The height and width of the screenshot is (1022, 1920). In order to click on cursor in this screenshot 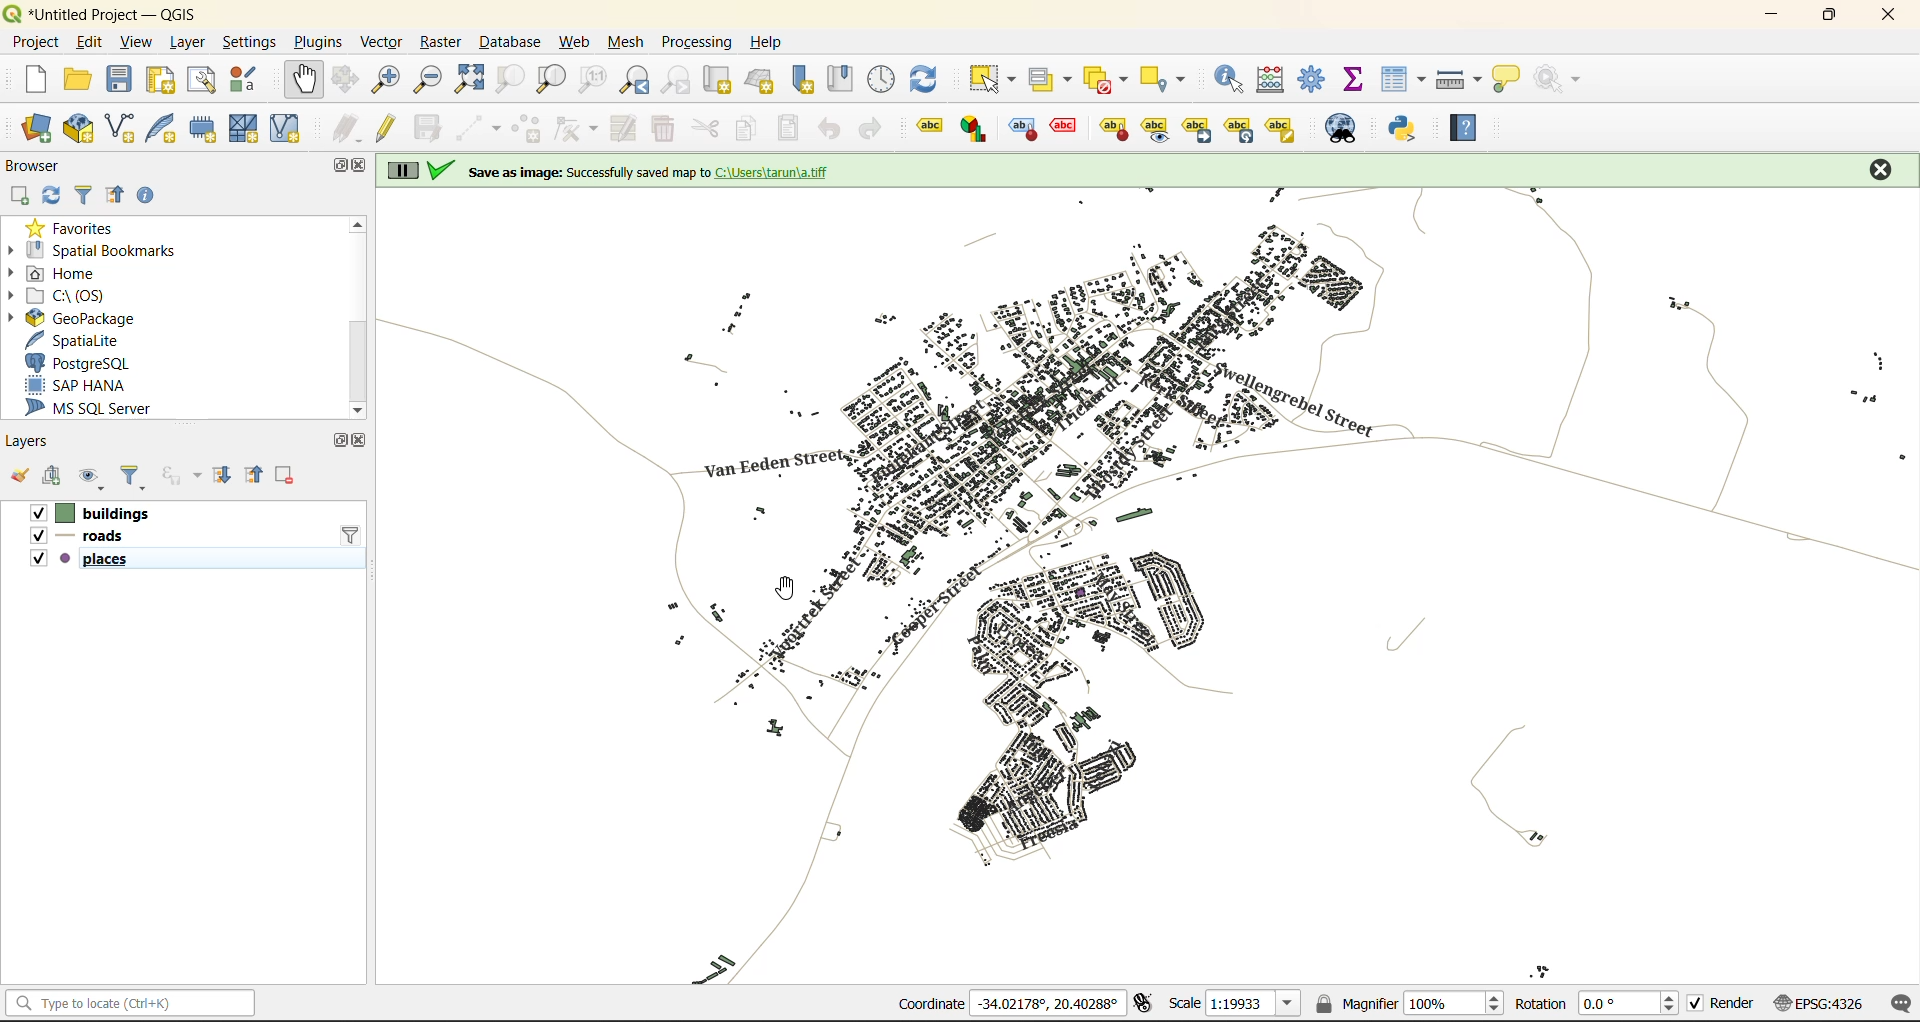, I will do `click(786, 586)`.